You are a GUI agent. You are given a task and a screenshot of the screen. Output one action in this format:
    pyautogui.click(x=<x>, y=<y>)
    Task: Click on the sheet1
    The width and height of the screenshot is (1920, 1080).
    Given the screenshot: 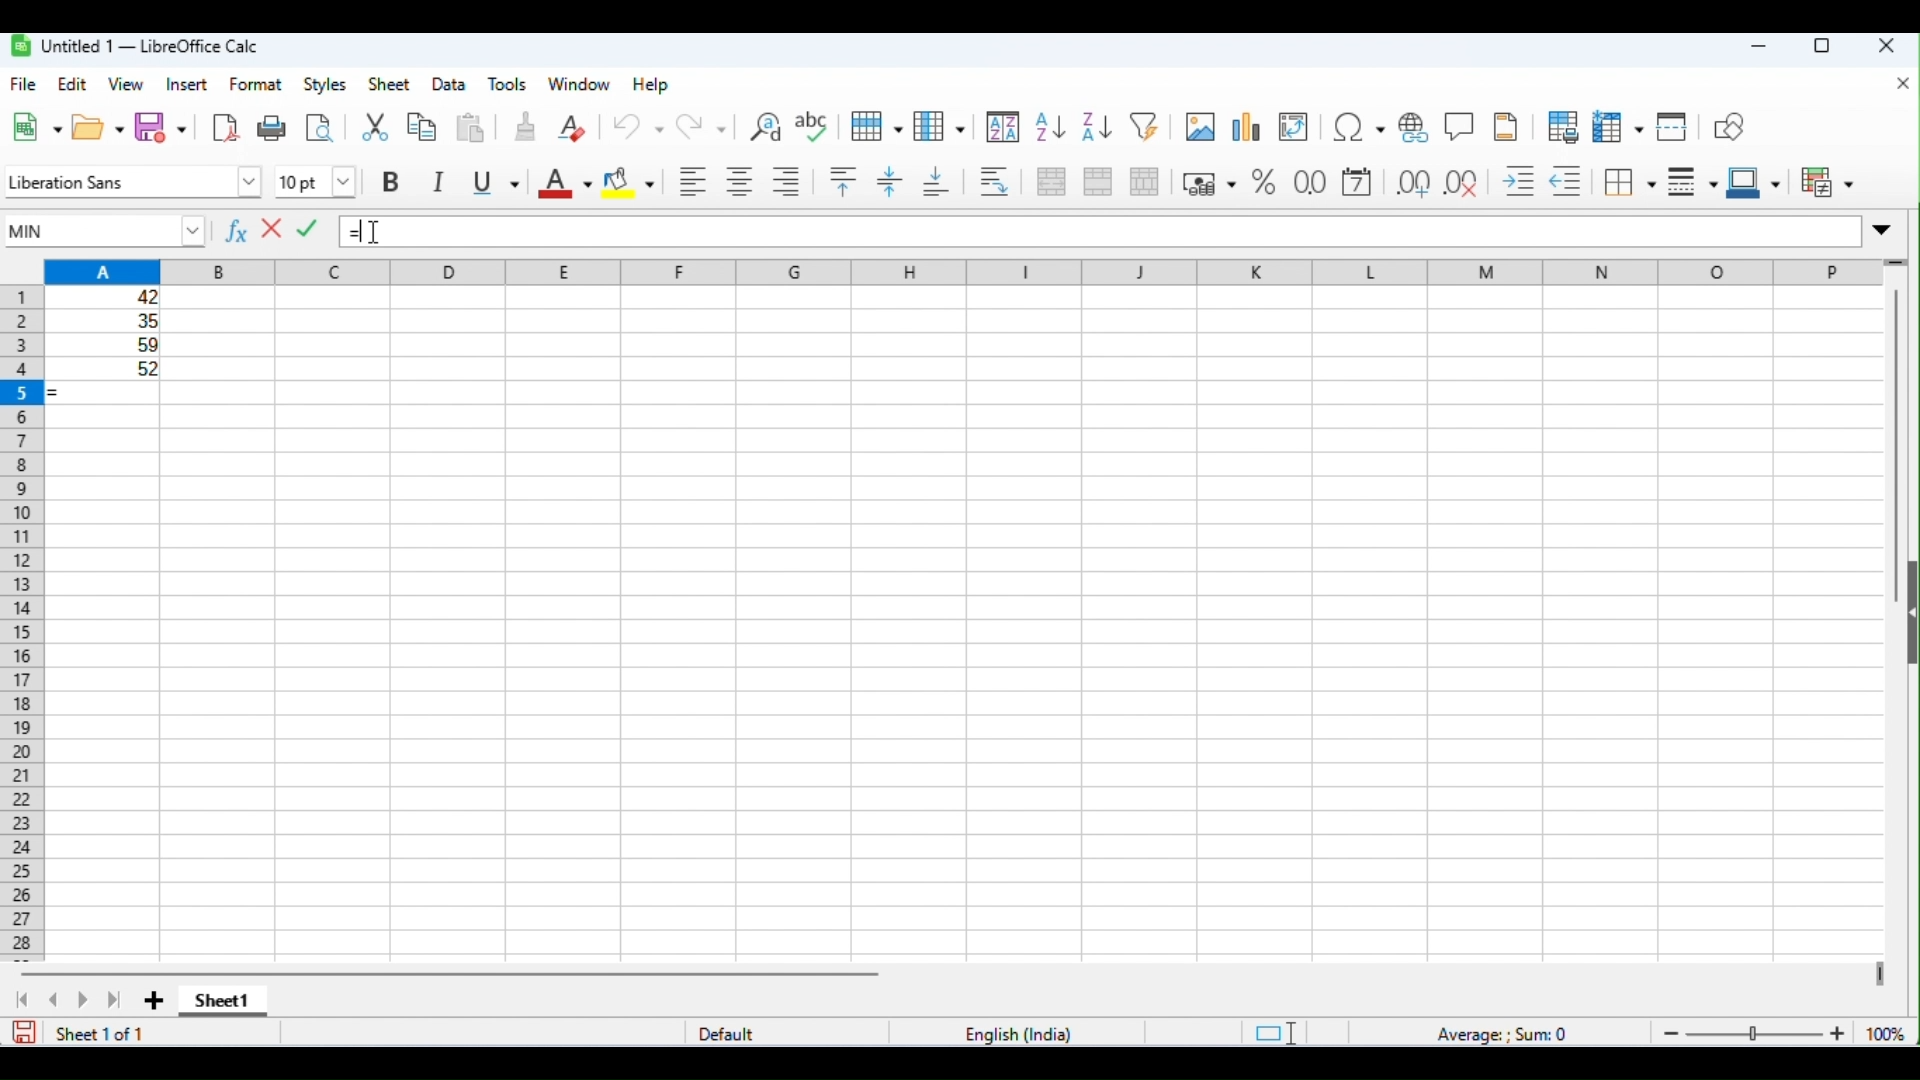 What is the action you would take?
    pyautogui.click(x=223, y=1004)
    